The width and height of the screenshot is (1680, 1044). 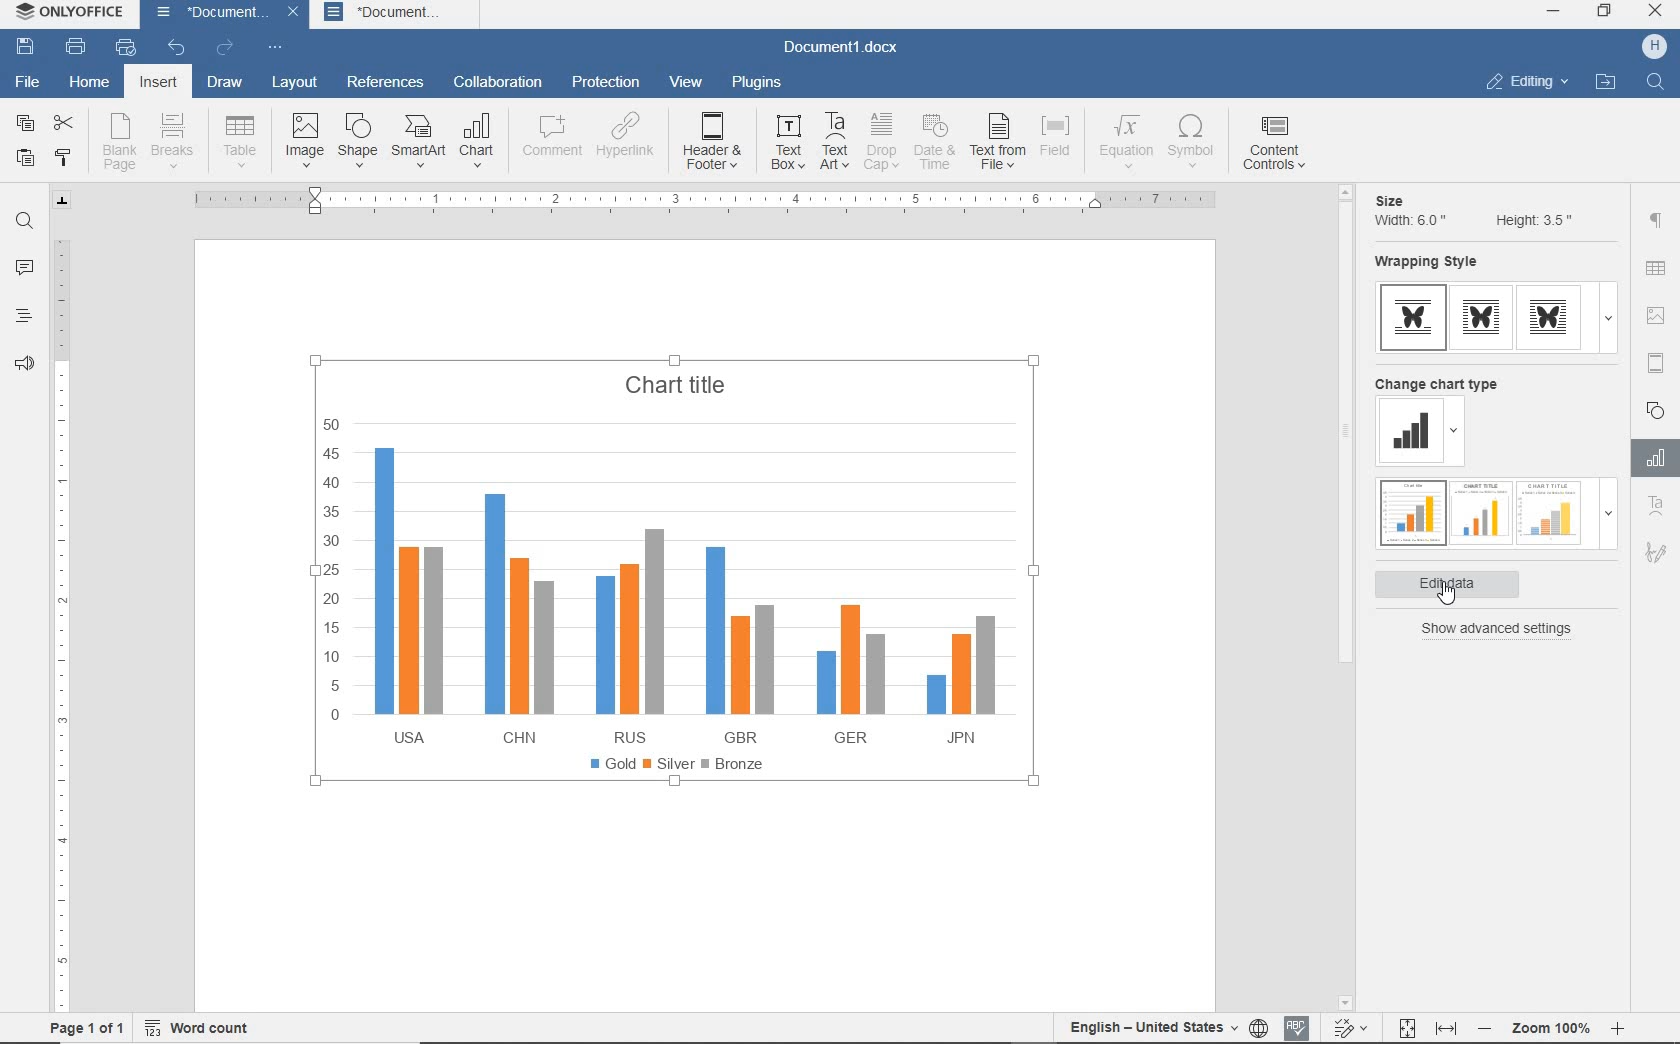 What do you see at coordinates (627, 141) in the screenshot?
I see `hyperlink` at bounding box center [627, 141].